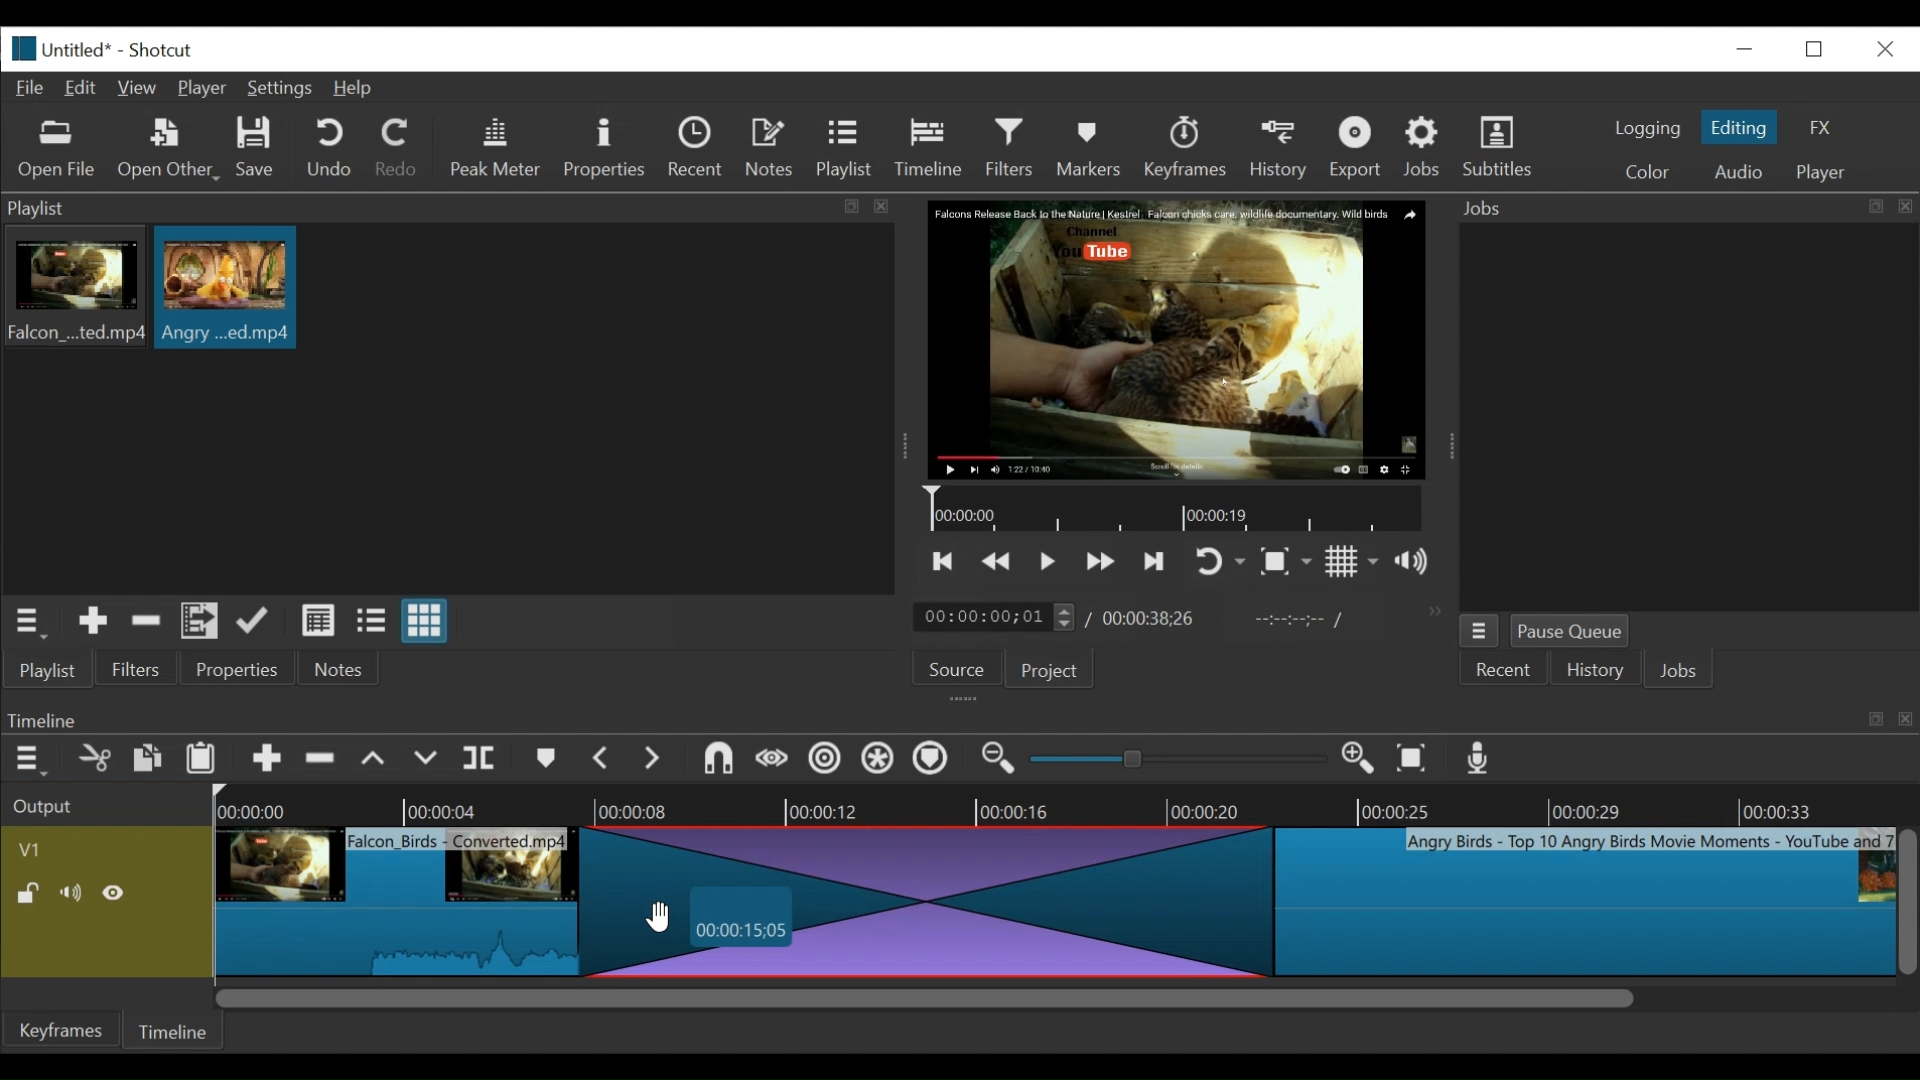  Describe the element at coordinates (997, 562) in the screenshot. I see `play quickly backward` at that location.